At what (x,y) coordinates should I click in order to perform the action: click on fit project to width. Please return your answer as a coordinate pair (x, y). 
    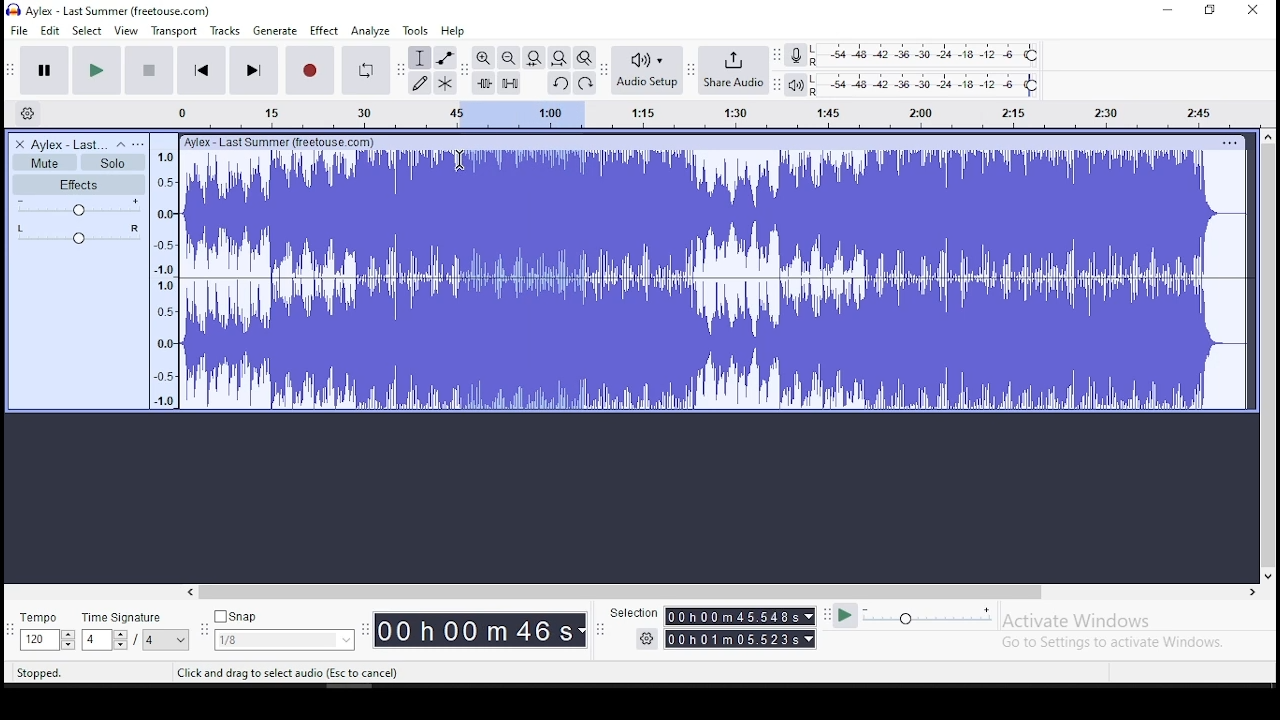
    Looking at the image, I should click on (559, 57).